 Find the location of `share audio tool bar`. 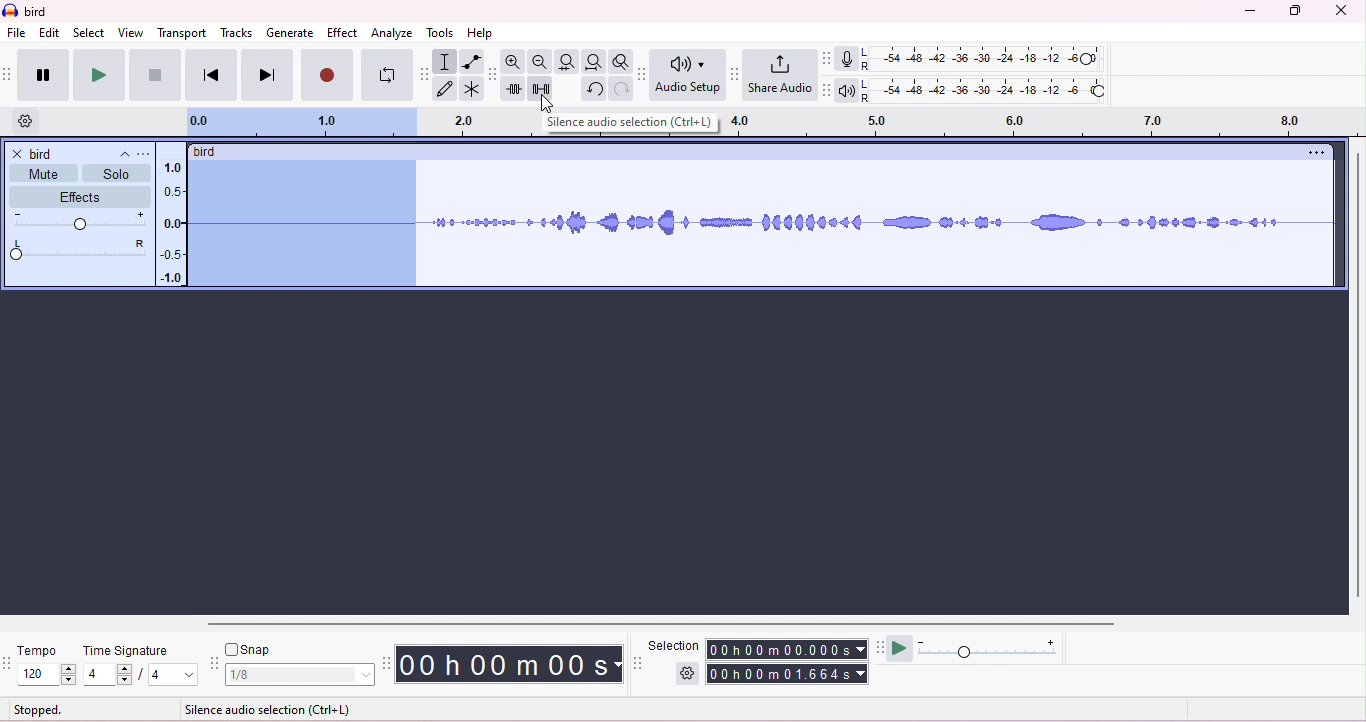

share audio tool bar is located at coordinates (736, 73).